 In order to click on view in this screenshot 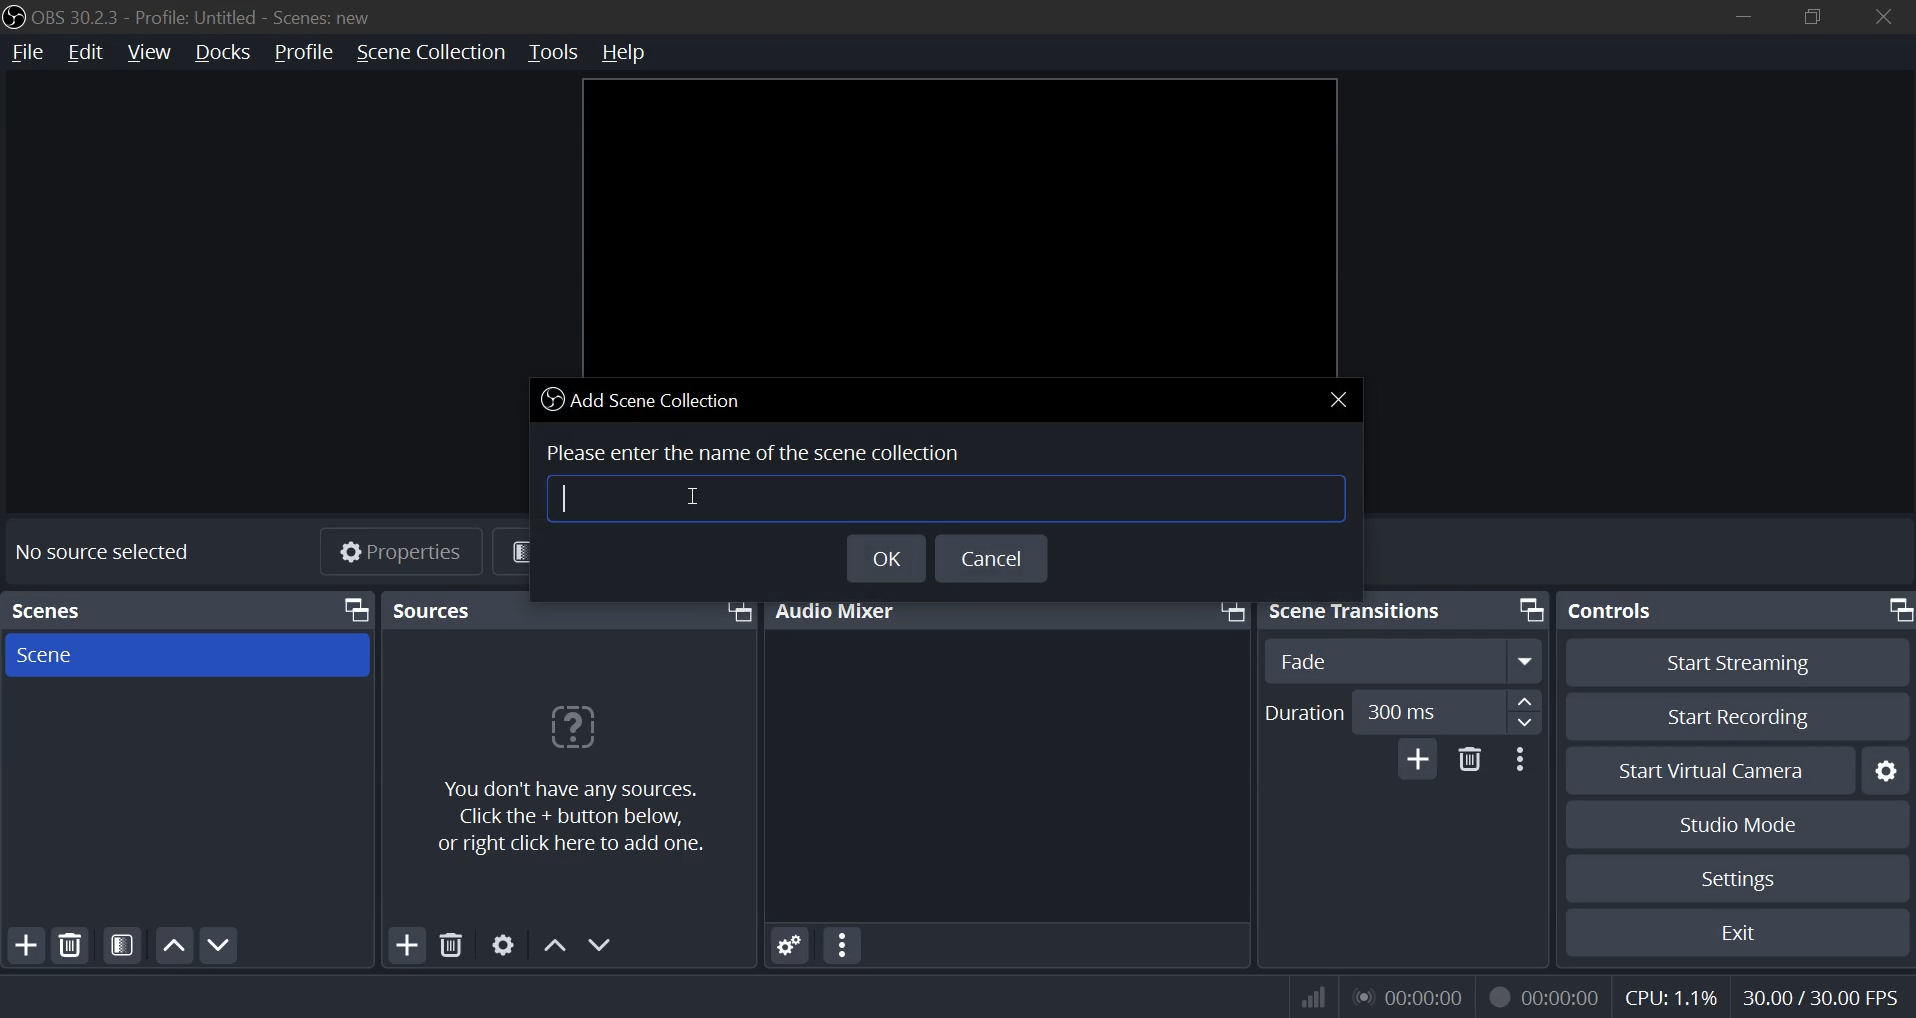, I will do `click(151, 53)`.